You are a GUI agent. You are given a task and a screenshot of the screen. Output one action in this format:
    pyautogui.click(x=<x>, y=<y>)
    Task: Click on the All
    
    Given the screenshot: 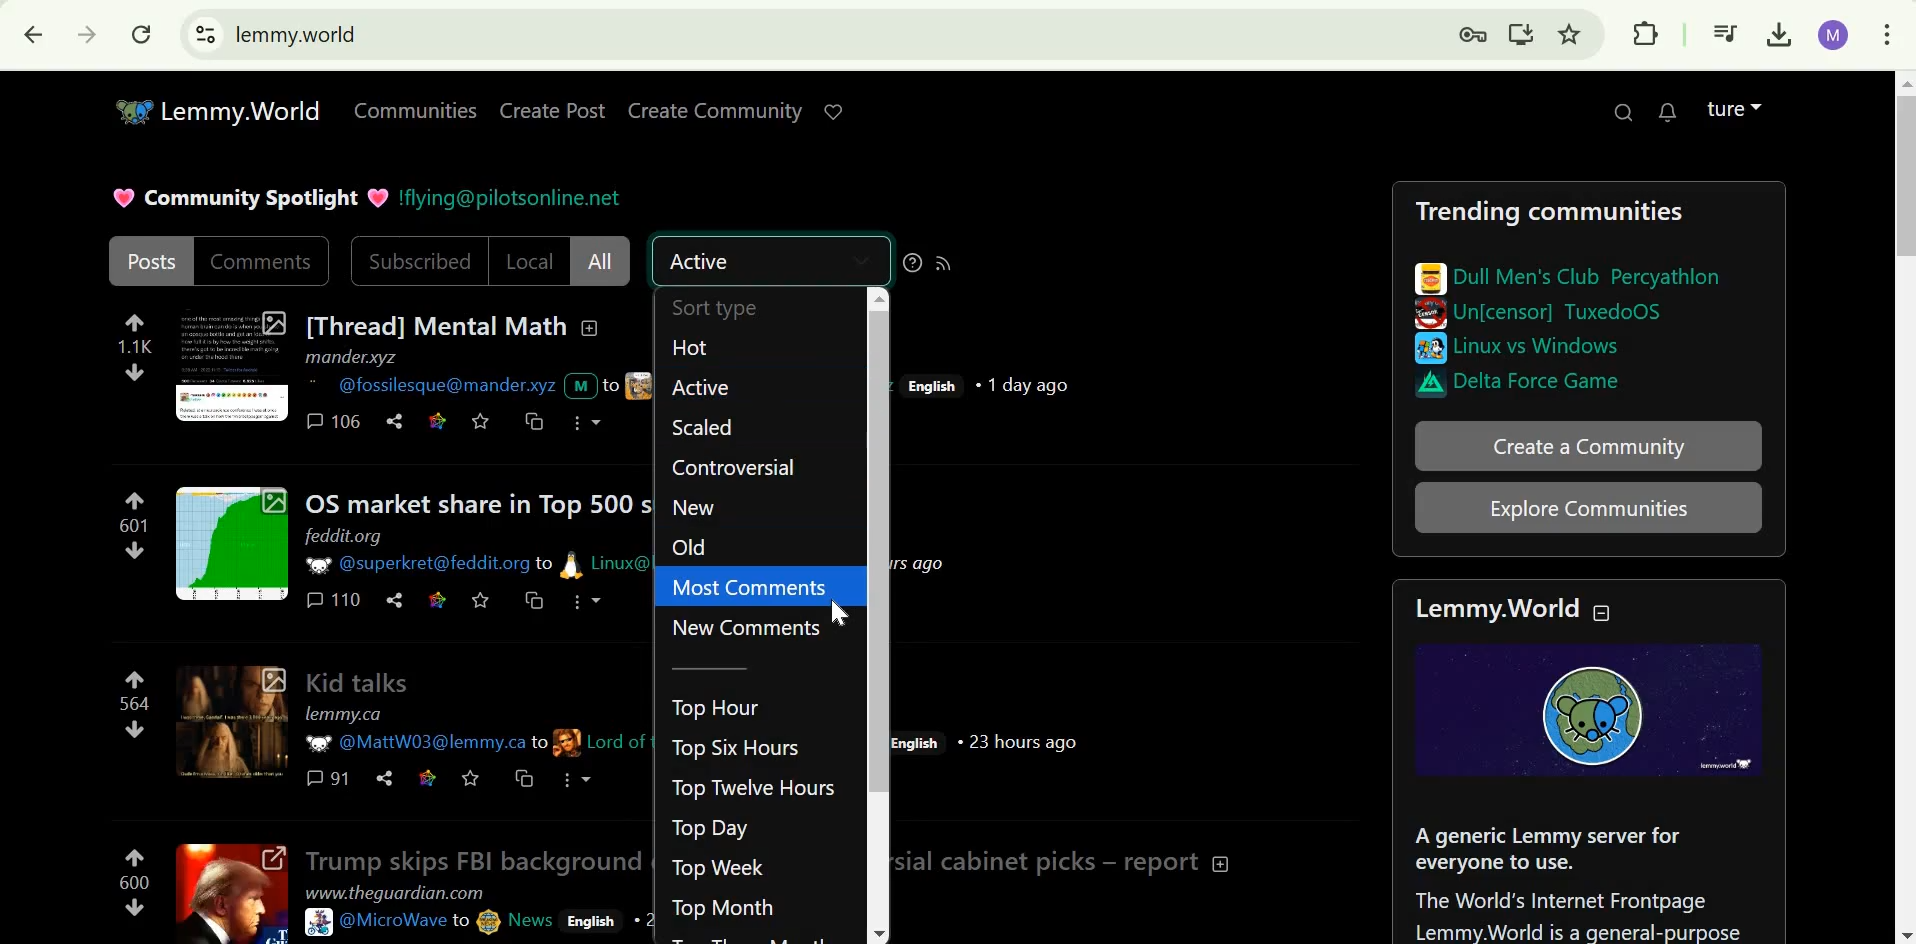 What is the action you would take?
    pyautogui.click(x=600, y=260)
    